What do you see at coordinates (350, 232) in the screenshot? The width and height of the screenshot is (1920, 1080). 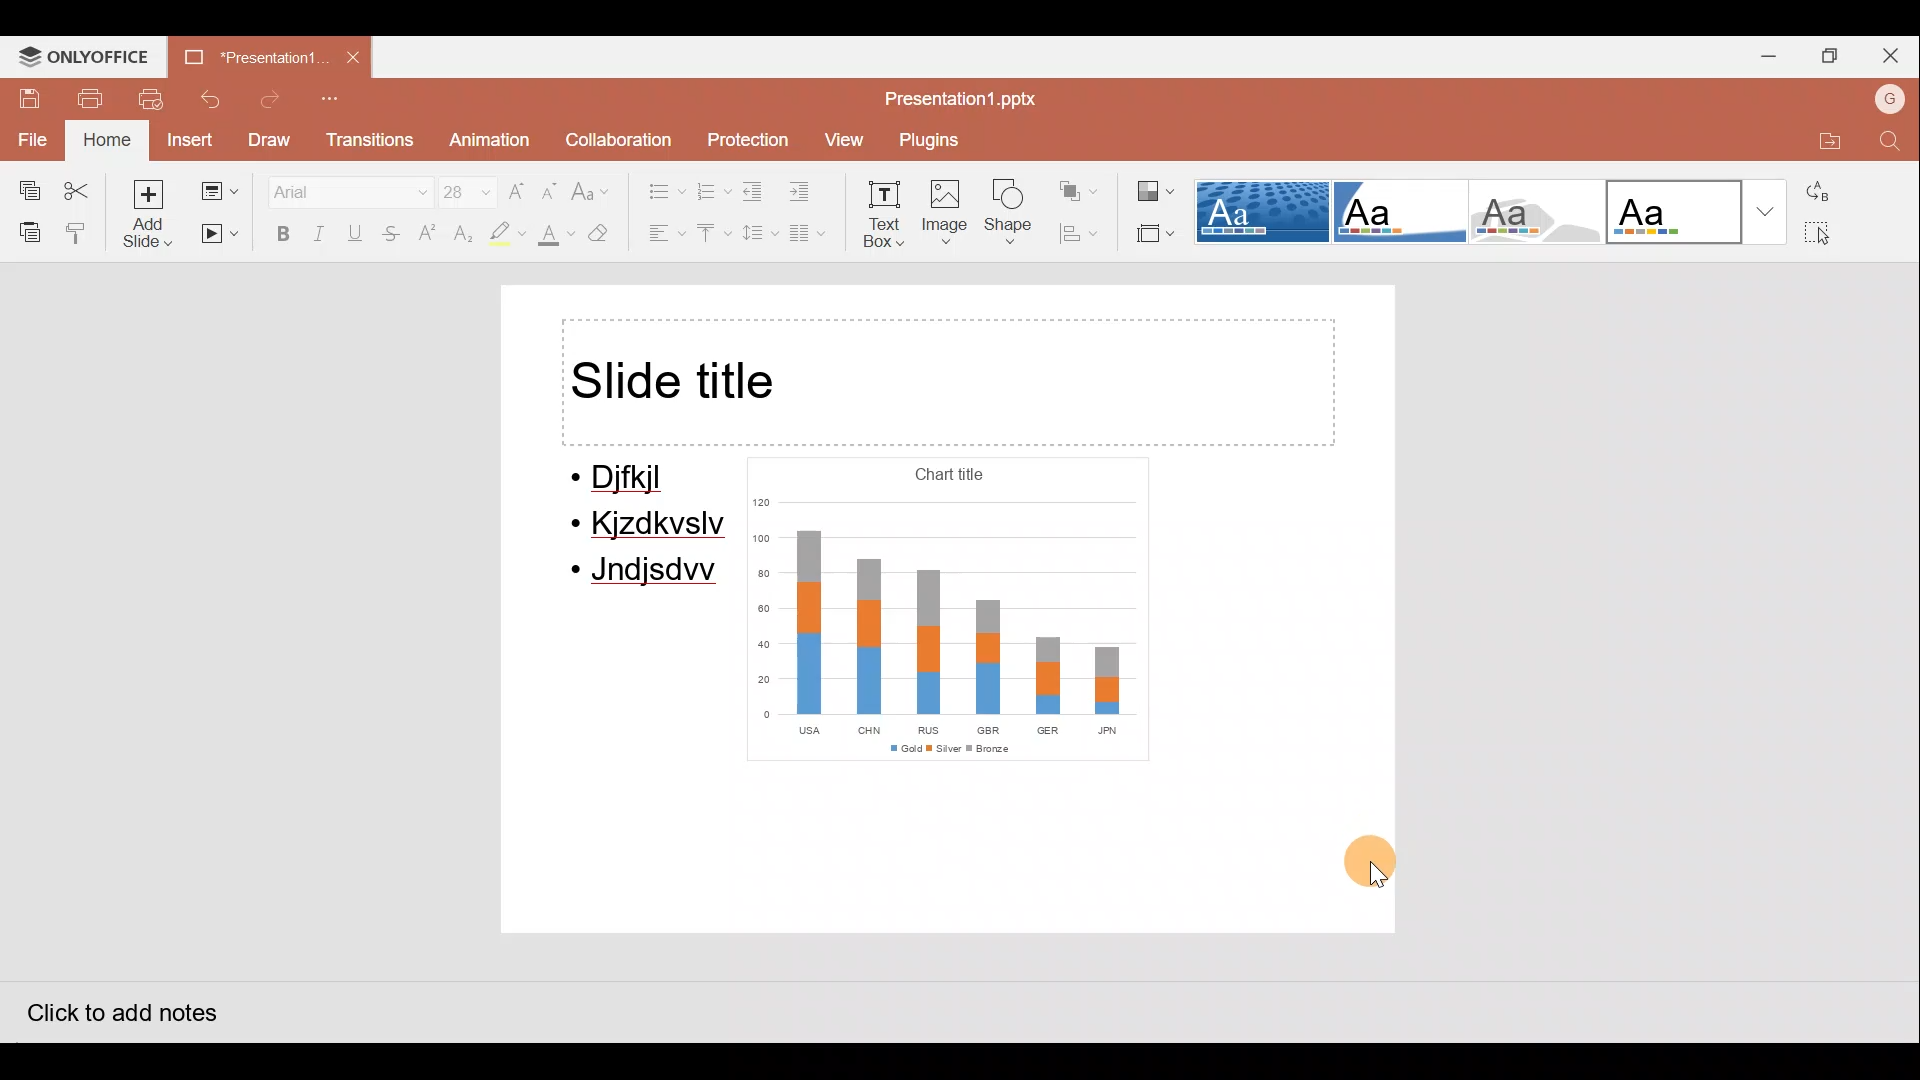 I see `Underline` at bounding box center [350, 232].